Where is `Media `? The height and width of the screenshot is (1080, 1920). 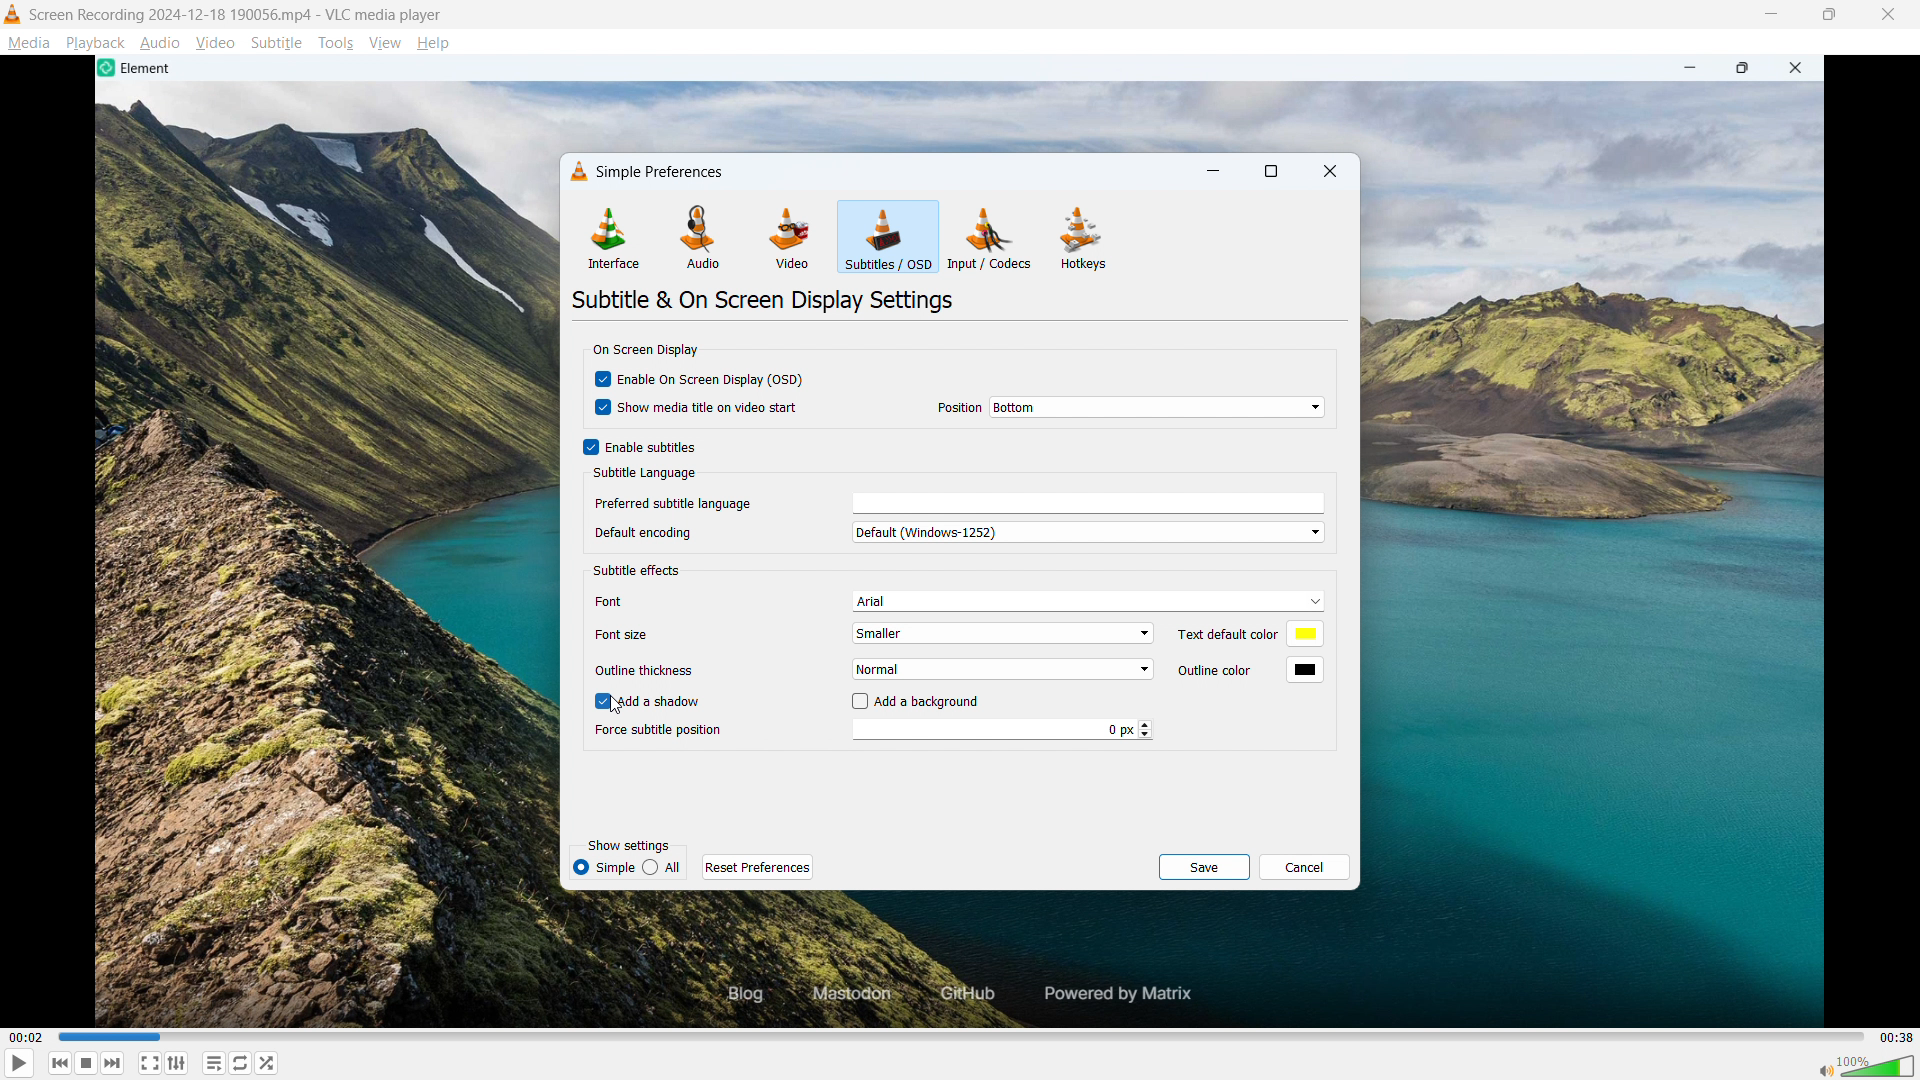
Media  is located at coordinates (28, 44).